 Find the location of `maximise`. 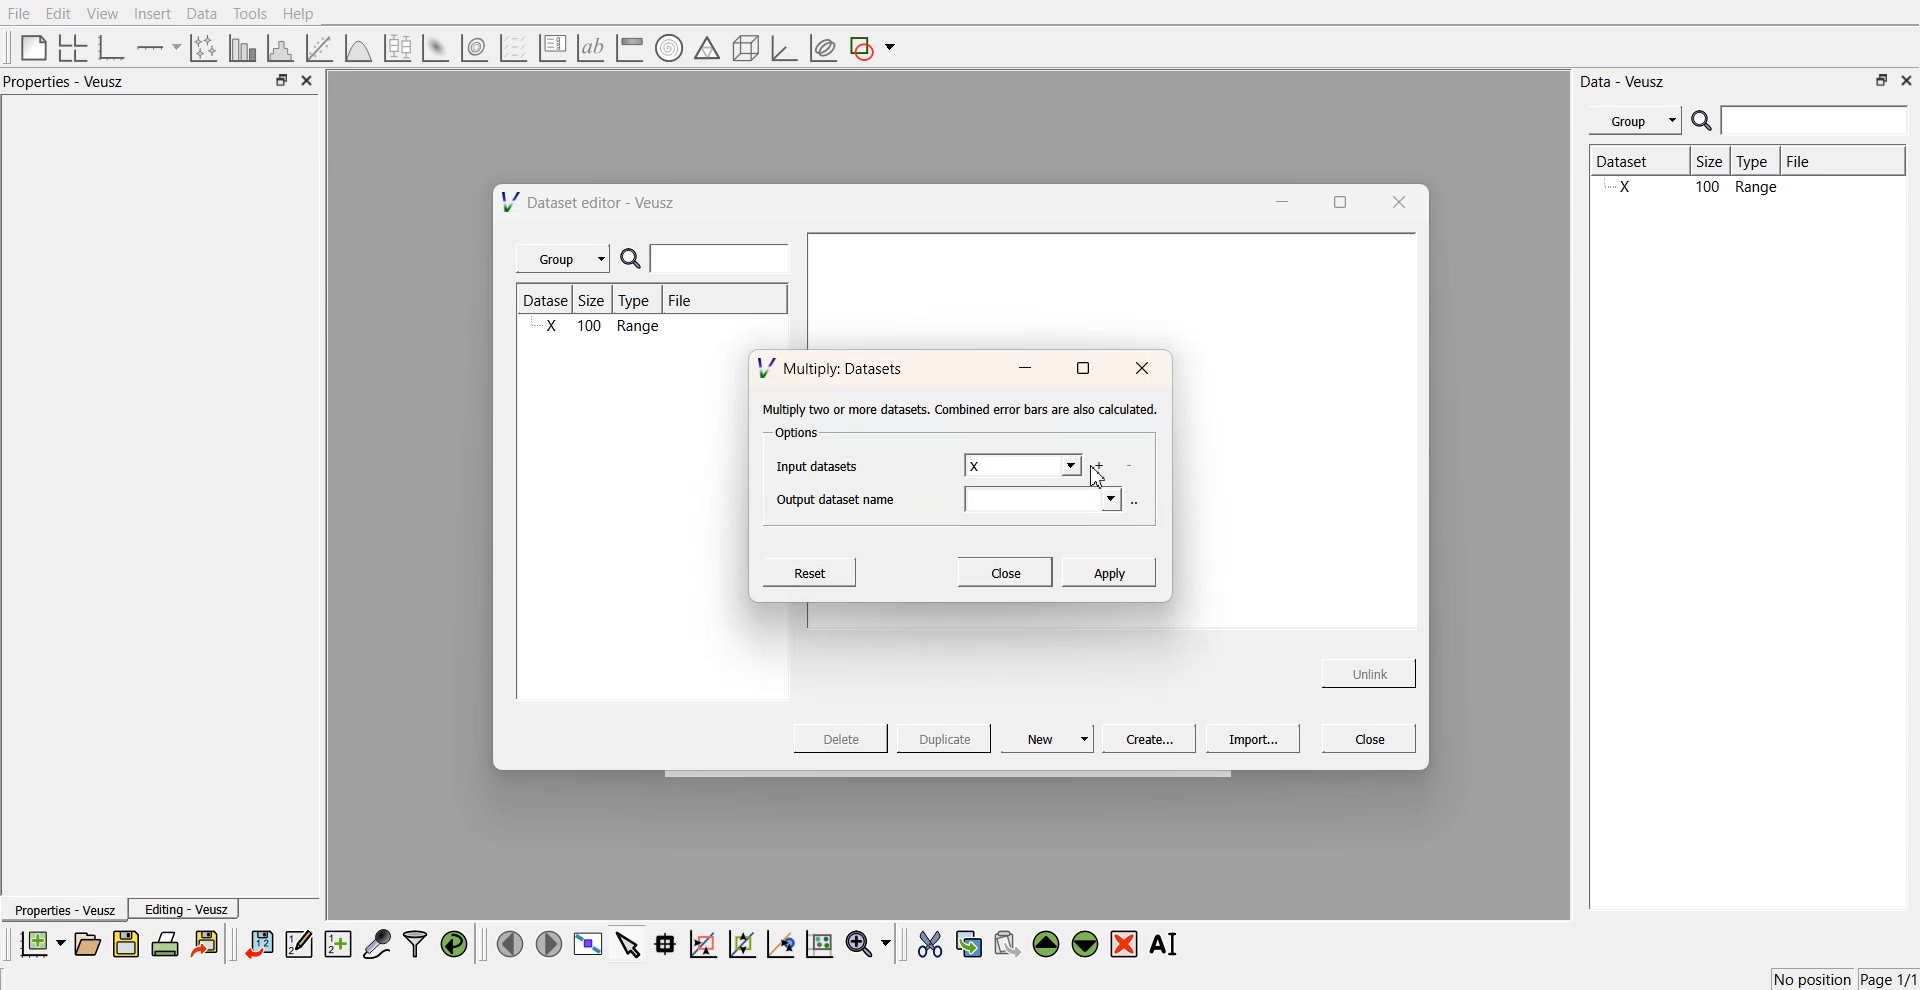

maximise is located at coordinates (1082, 369).